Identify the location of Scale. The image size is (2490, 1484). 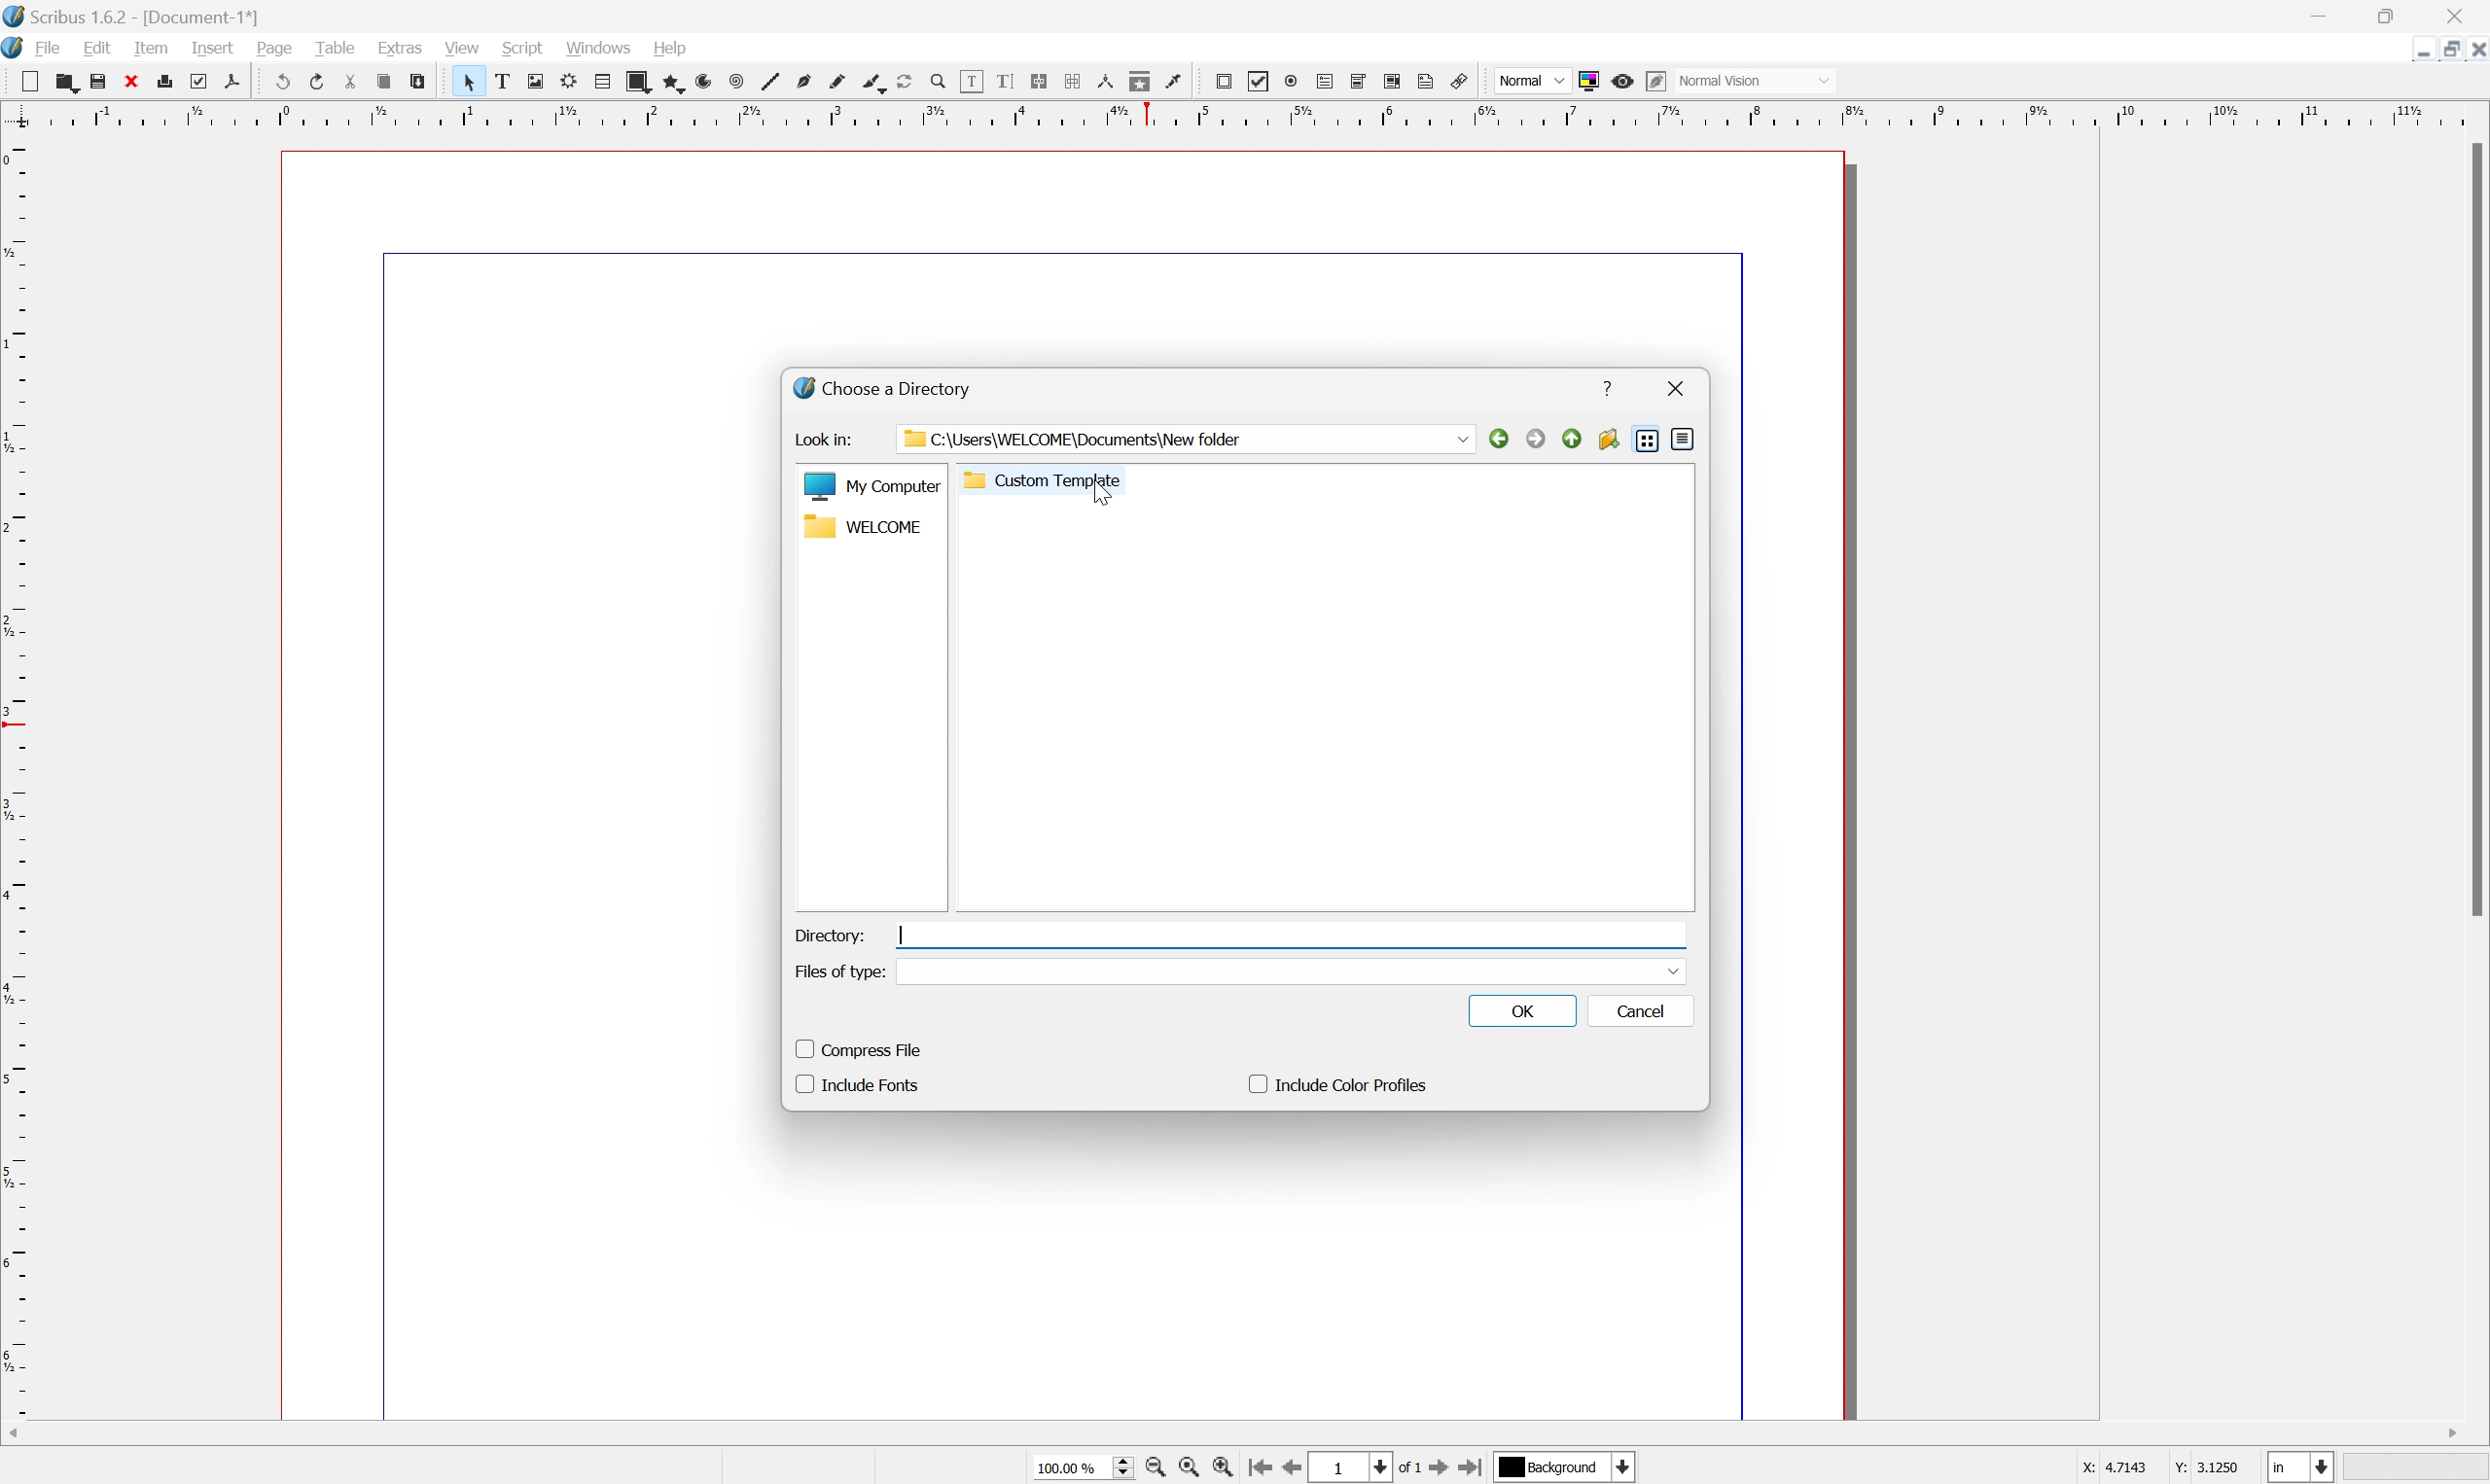
(1248, 113).